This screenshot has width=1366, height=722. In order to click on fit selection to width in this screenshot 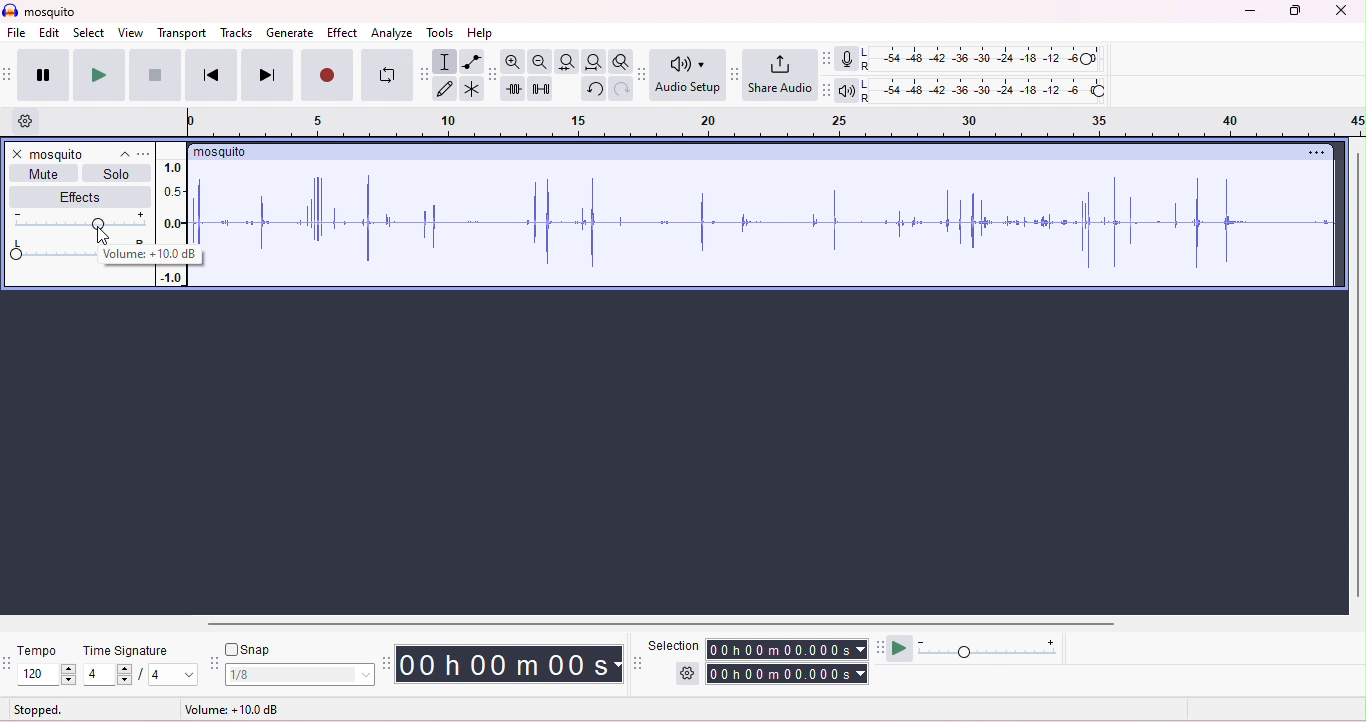, I will do `click(567, 62)`.